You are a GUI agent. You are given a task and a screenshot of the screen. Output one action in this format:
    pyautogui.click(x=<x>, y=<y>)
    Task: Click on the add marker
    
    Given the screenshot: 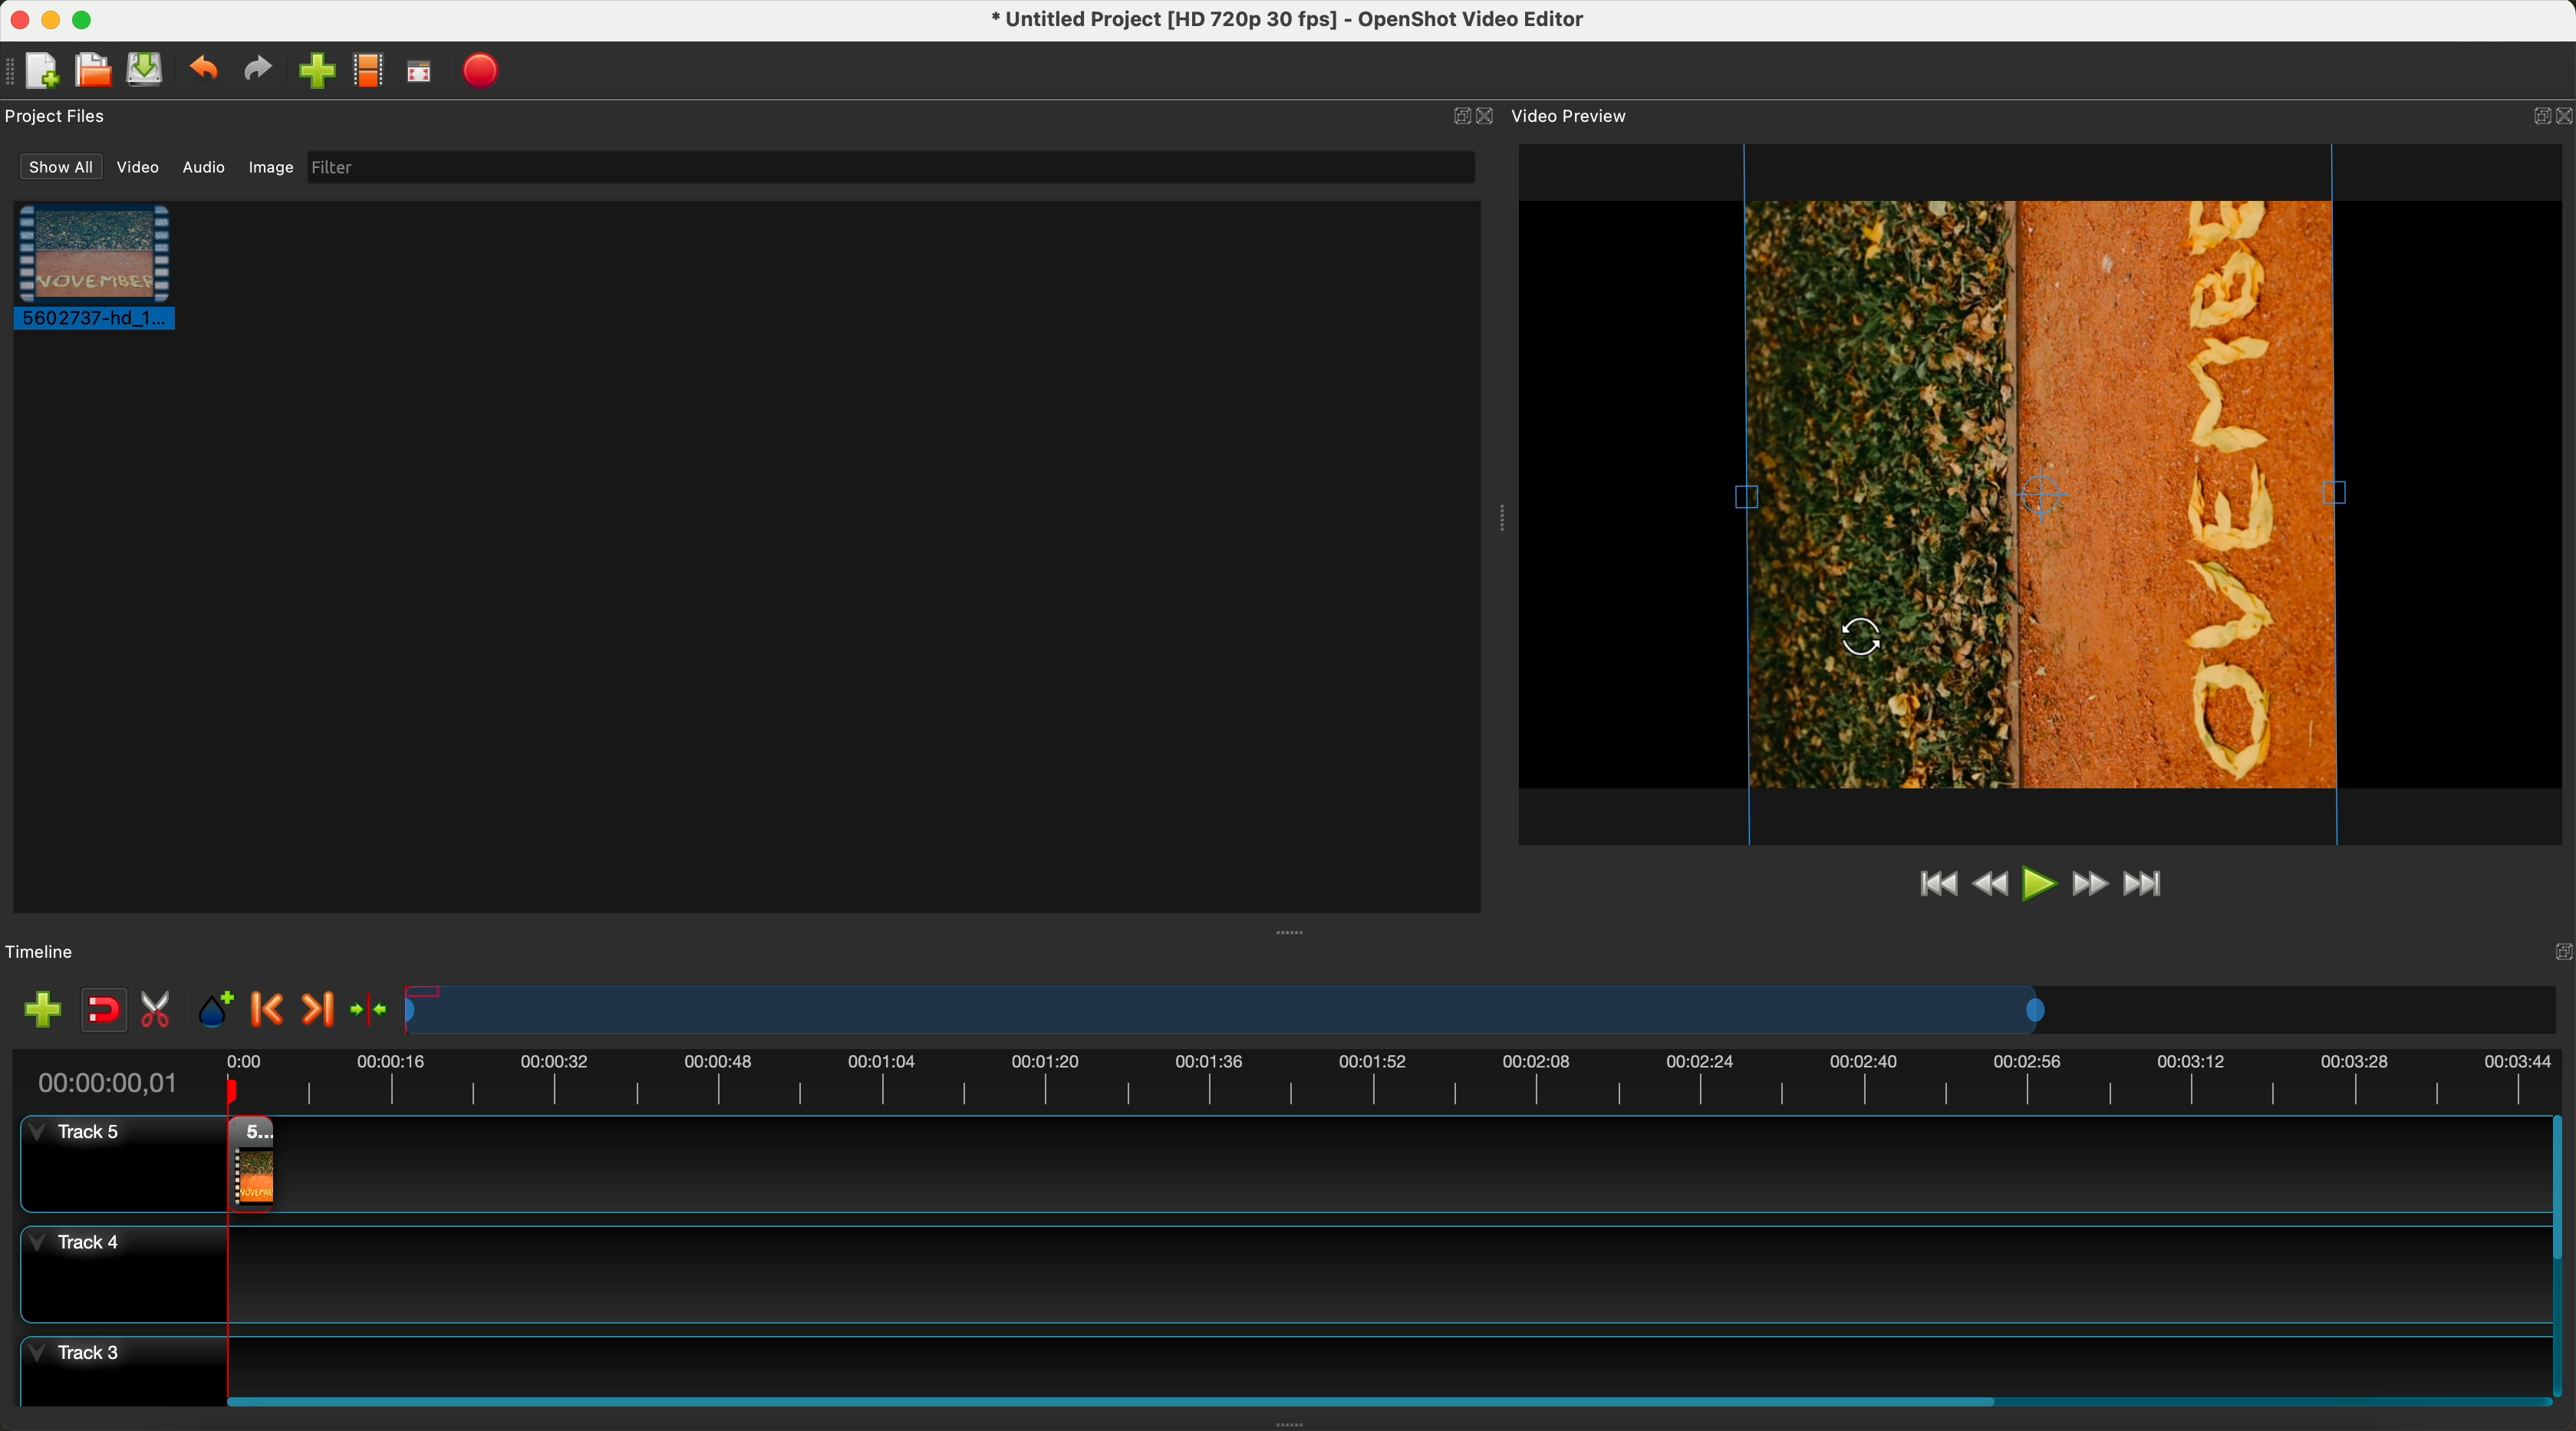 What is the action you would take?
    pyautogui.click(x=217, y=1011)
    